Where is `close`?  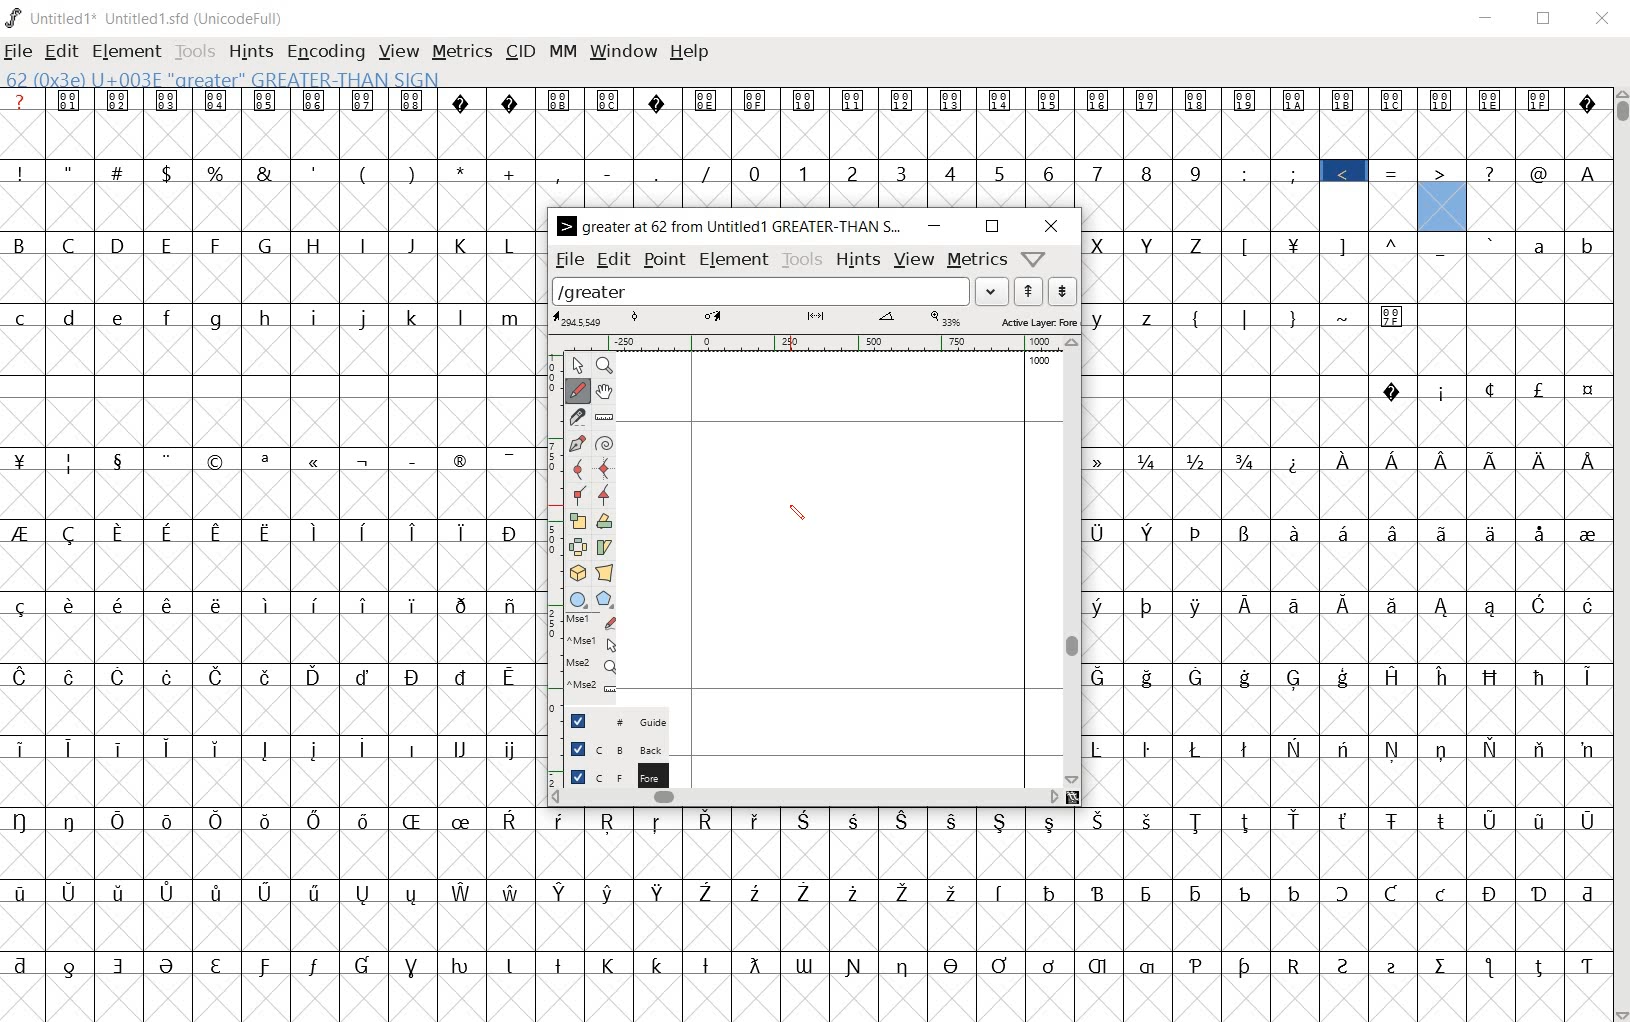
close is located at coordinates (1601, 18).